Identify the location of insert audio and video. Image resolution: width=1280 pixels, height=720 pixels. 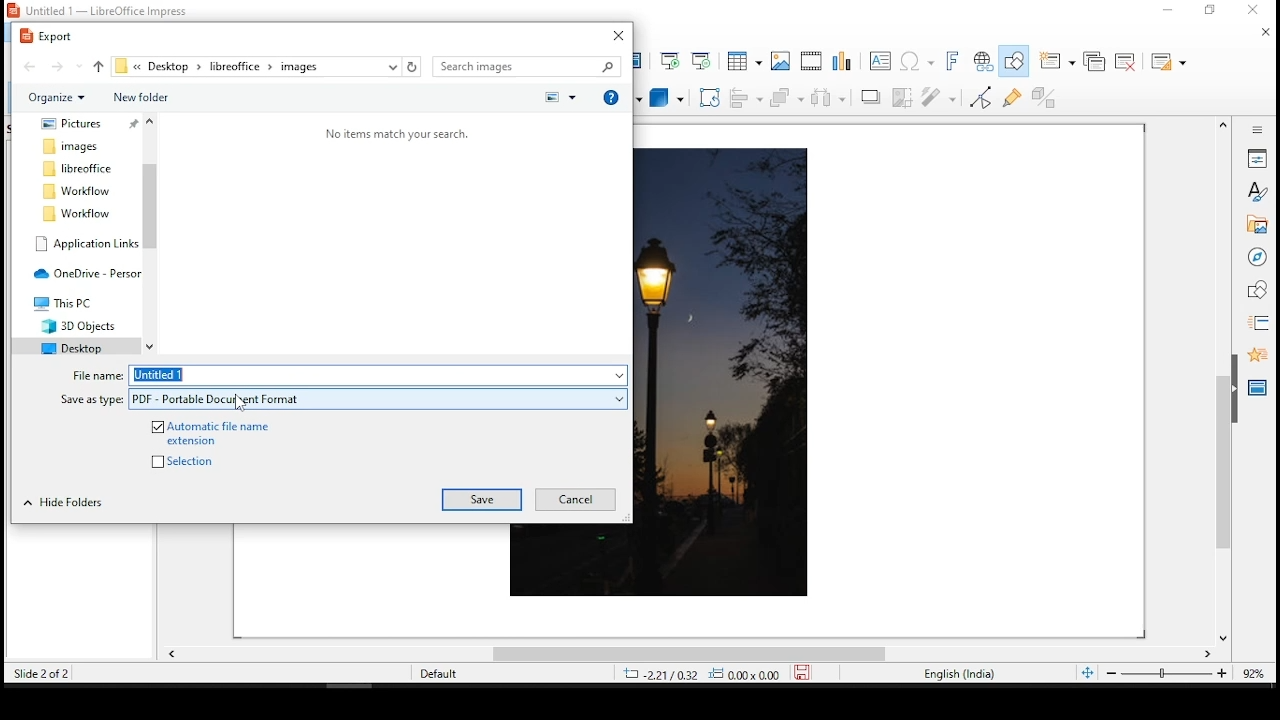
(811, 60).